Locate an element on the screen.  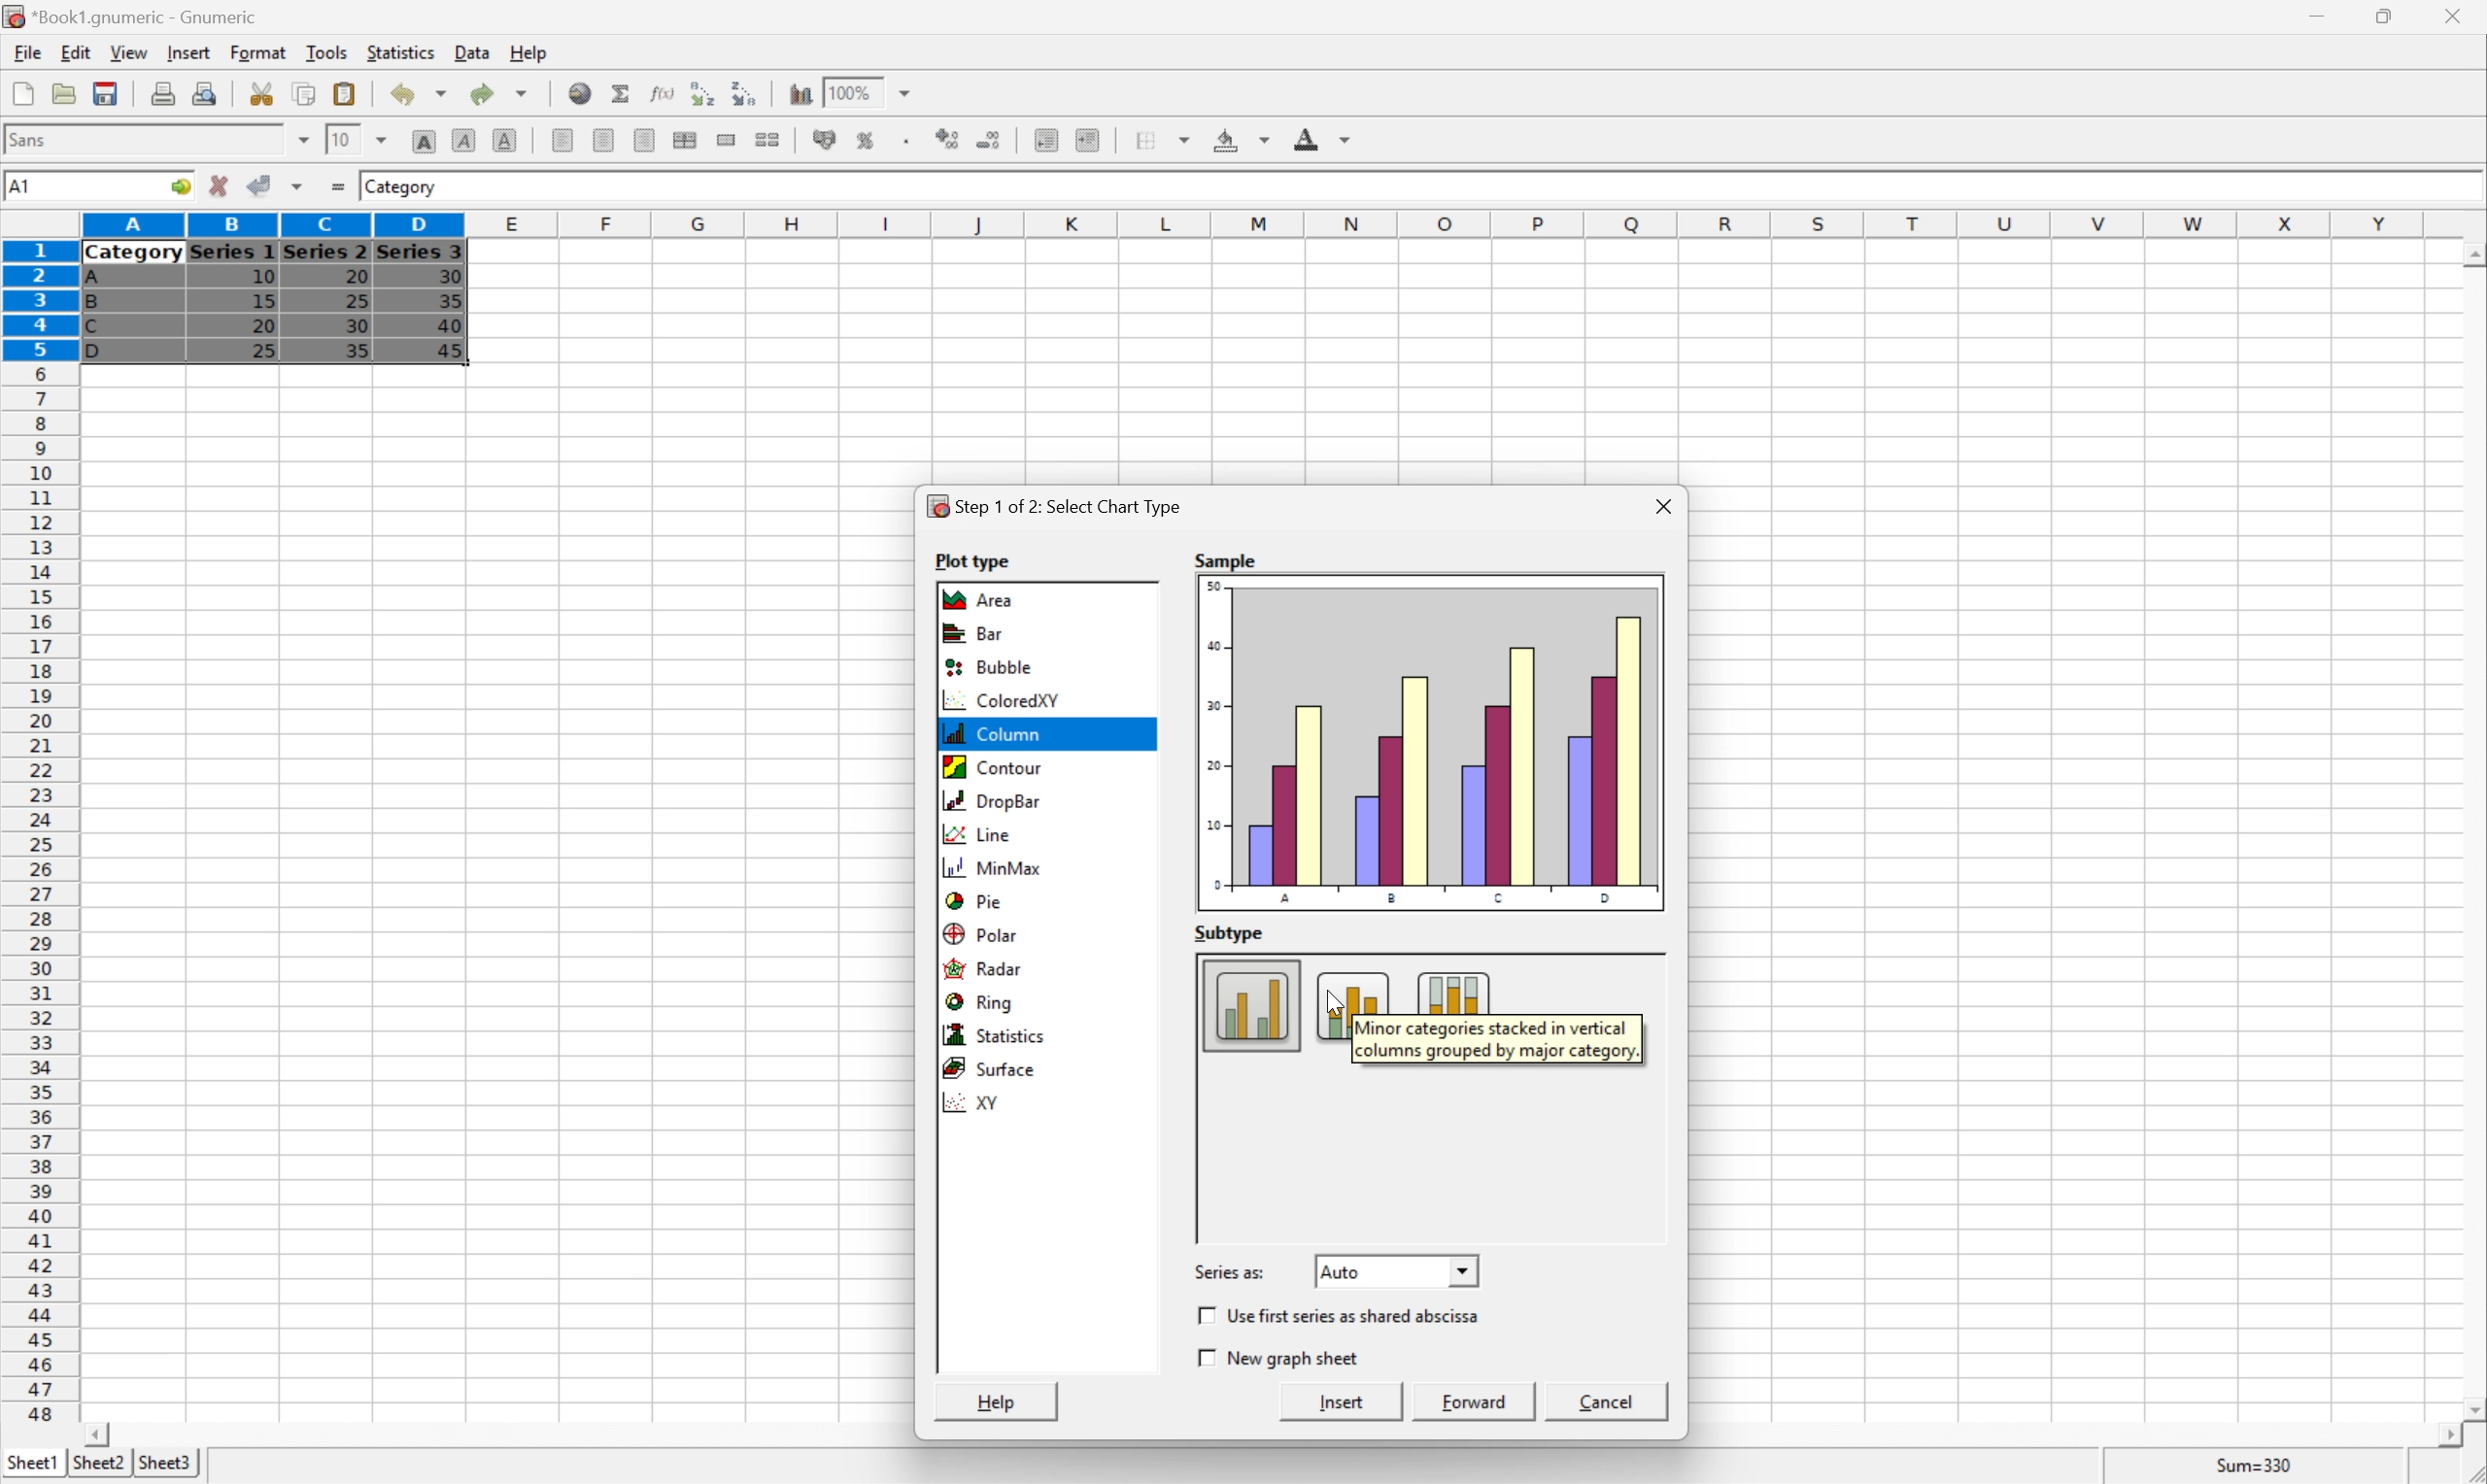
Copy selection is located at coordinates (305, 92).